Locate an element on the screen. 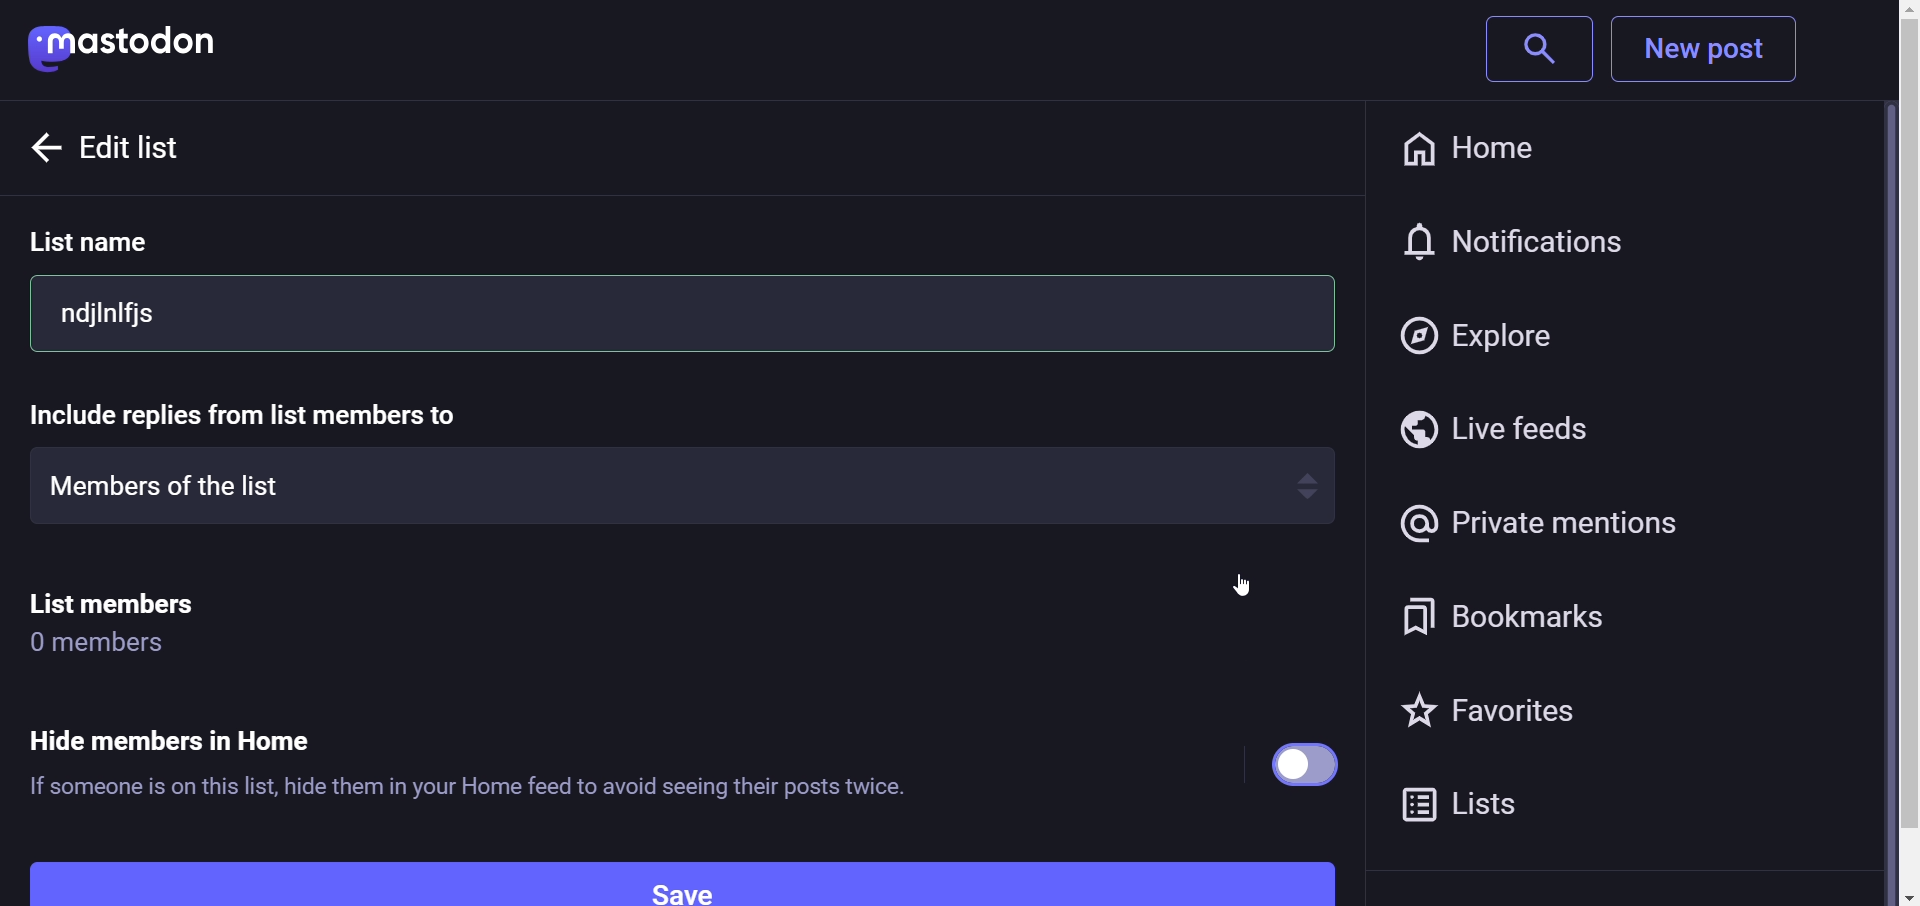  search is located at coordinates (1528, 49).